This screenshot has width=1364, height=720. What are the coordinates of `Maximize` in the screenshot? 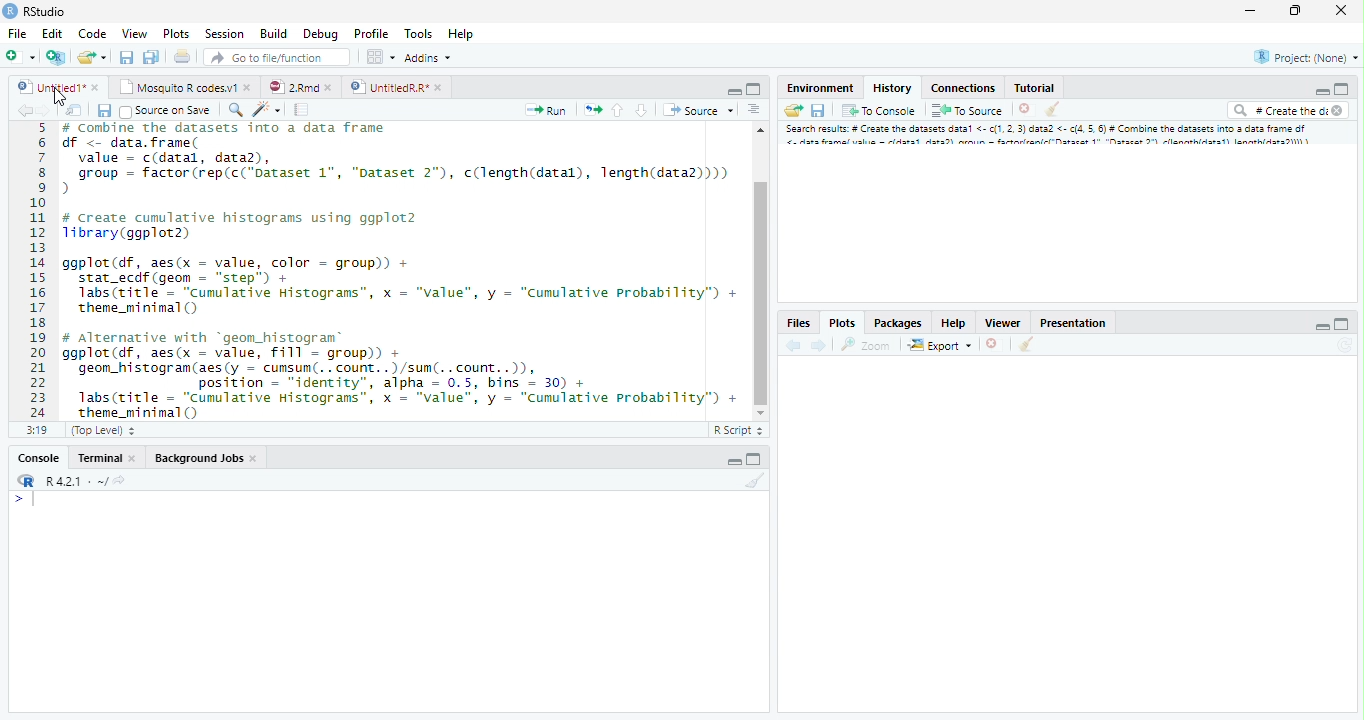 It's located at (1344, 323).